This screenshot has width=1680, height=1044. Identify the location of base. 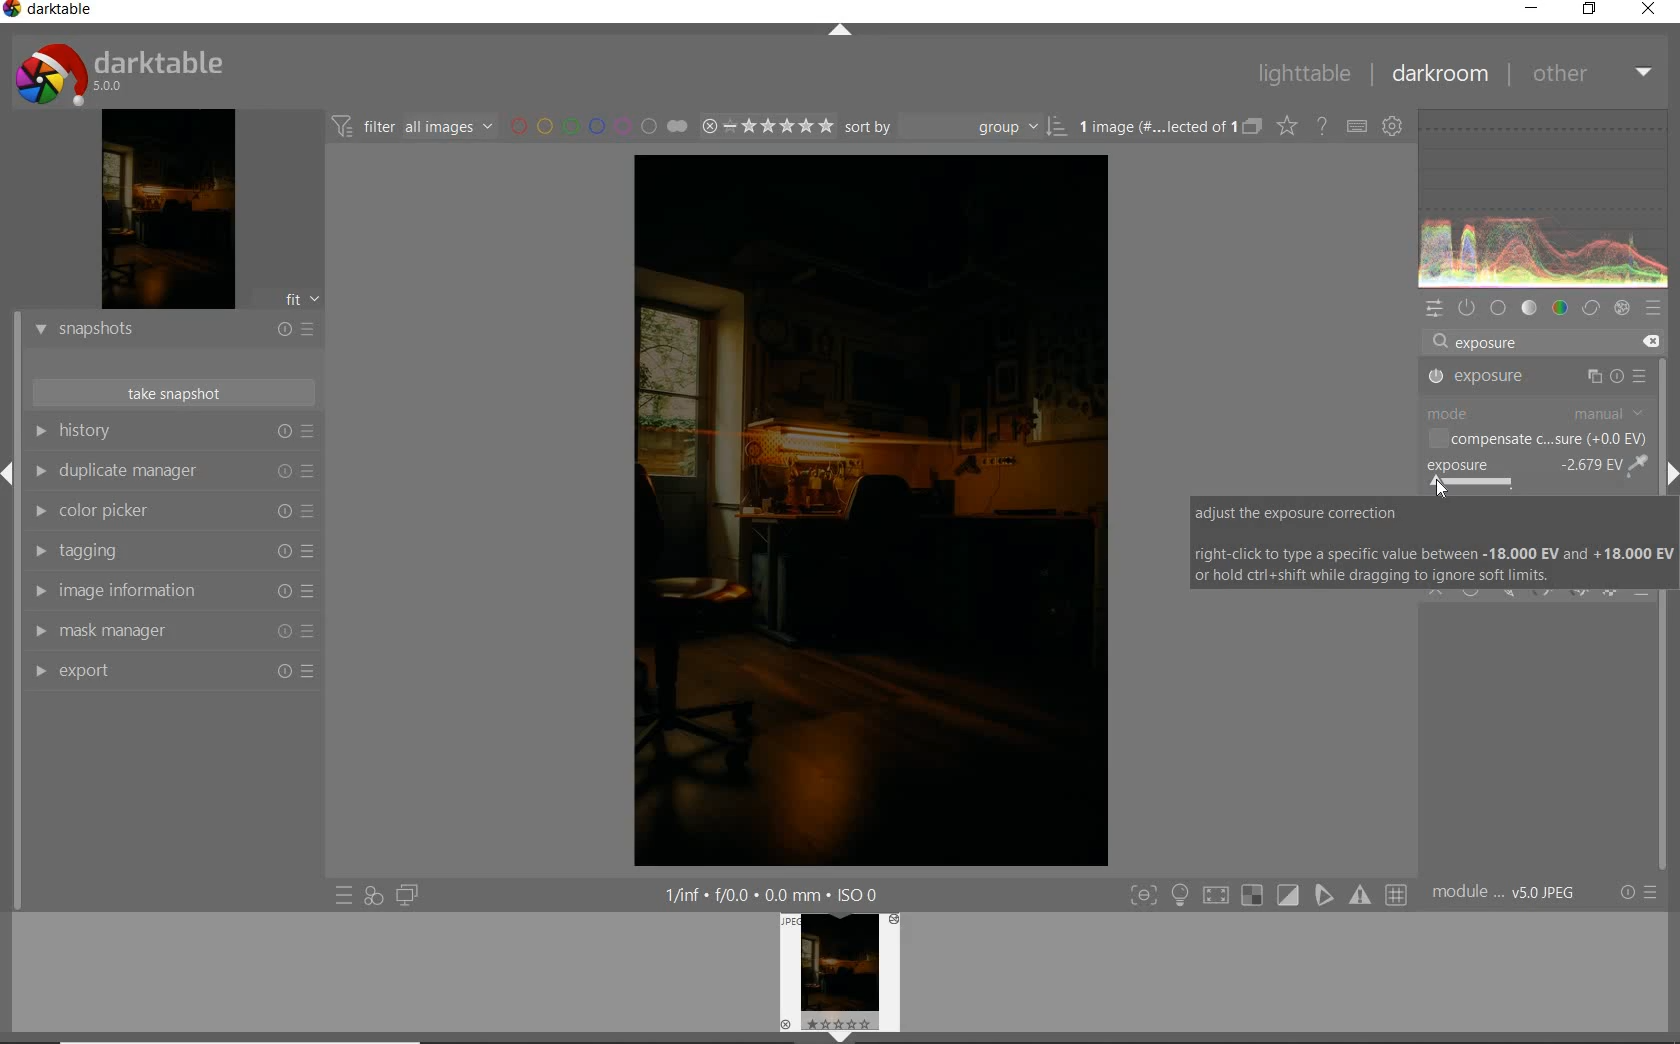
(1498, 308).